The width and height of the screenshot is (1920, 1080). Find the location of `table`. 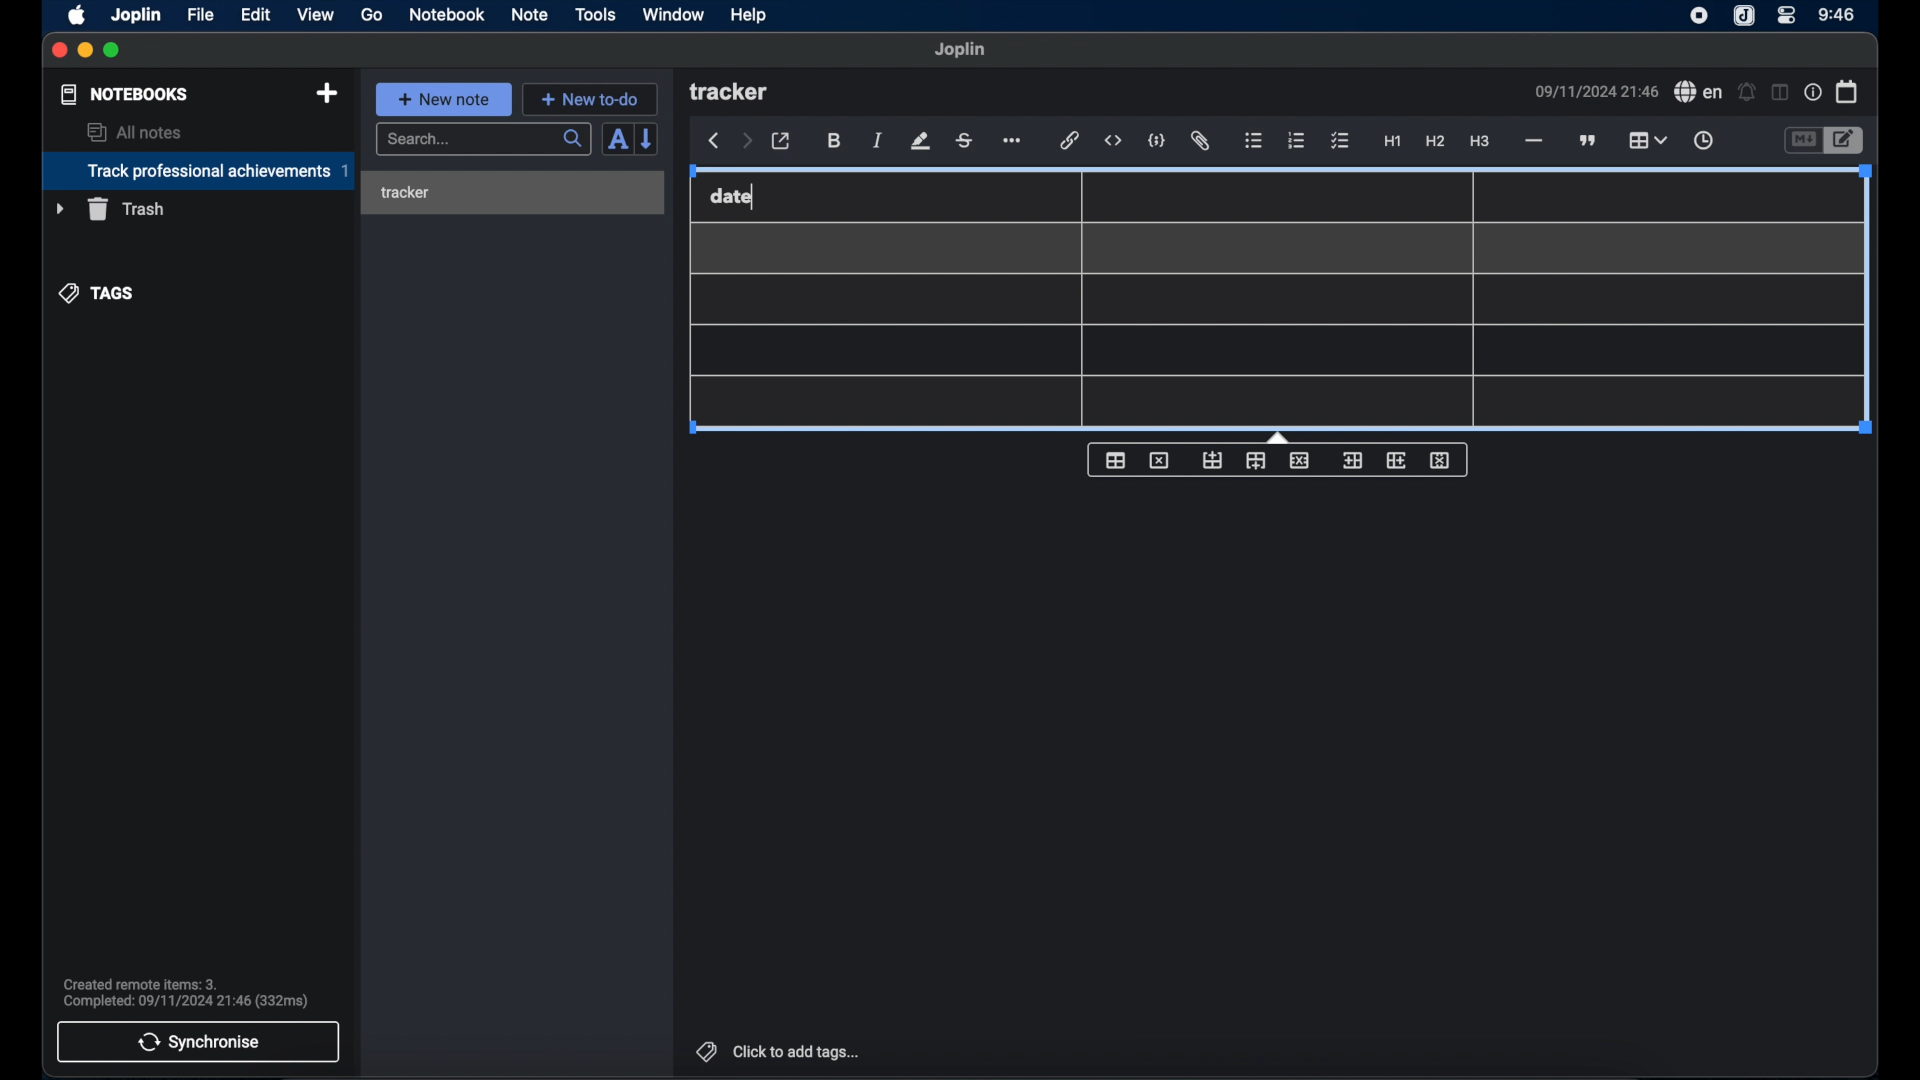

table is located at coordinates (1647, 138).